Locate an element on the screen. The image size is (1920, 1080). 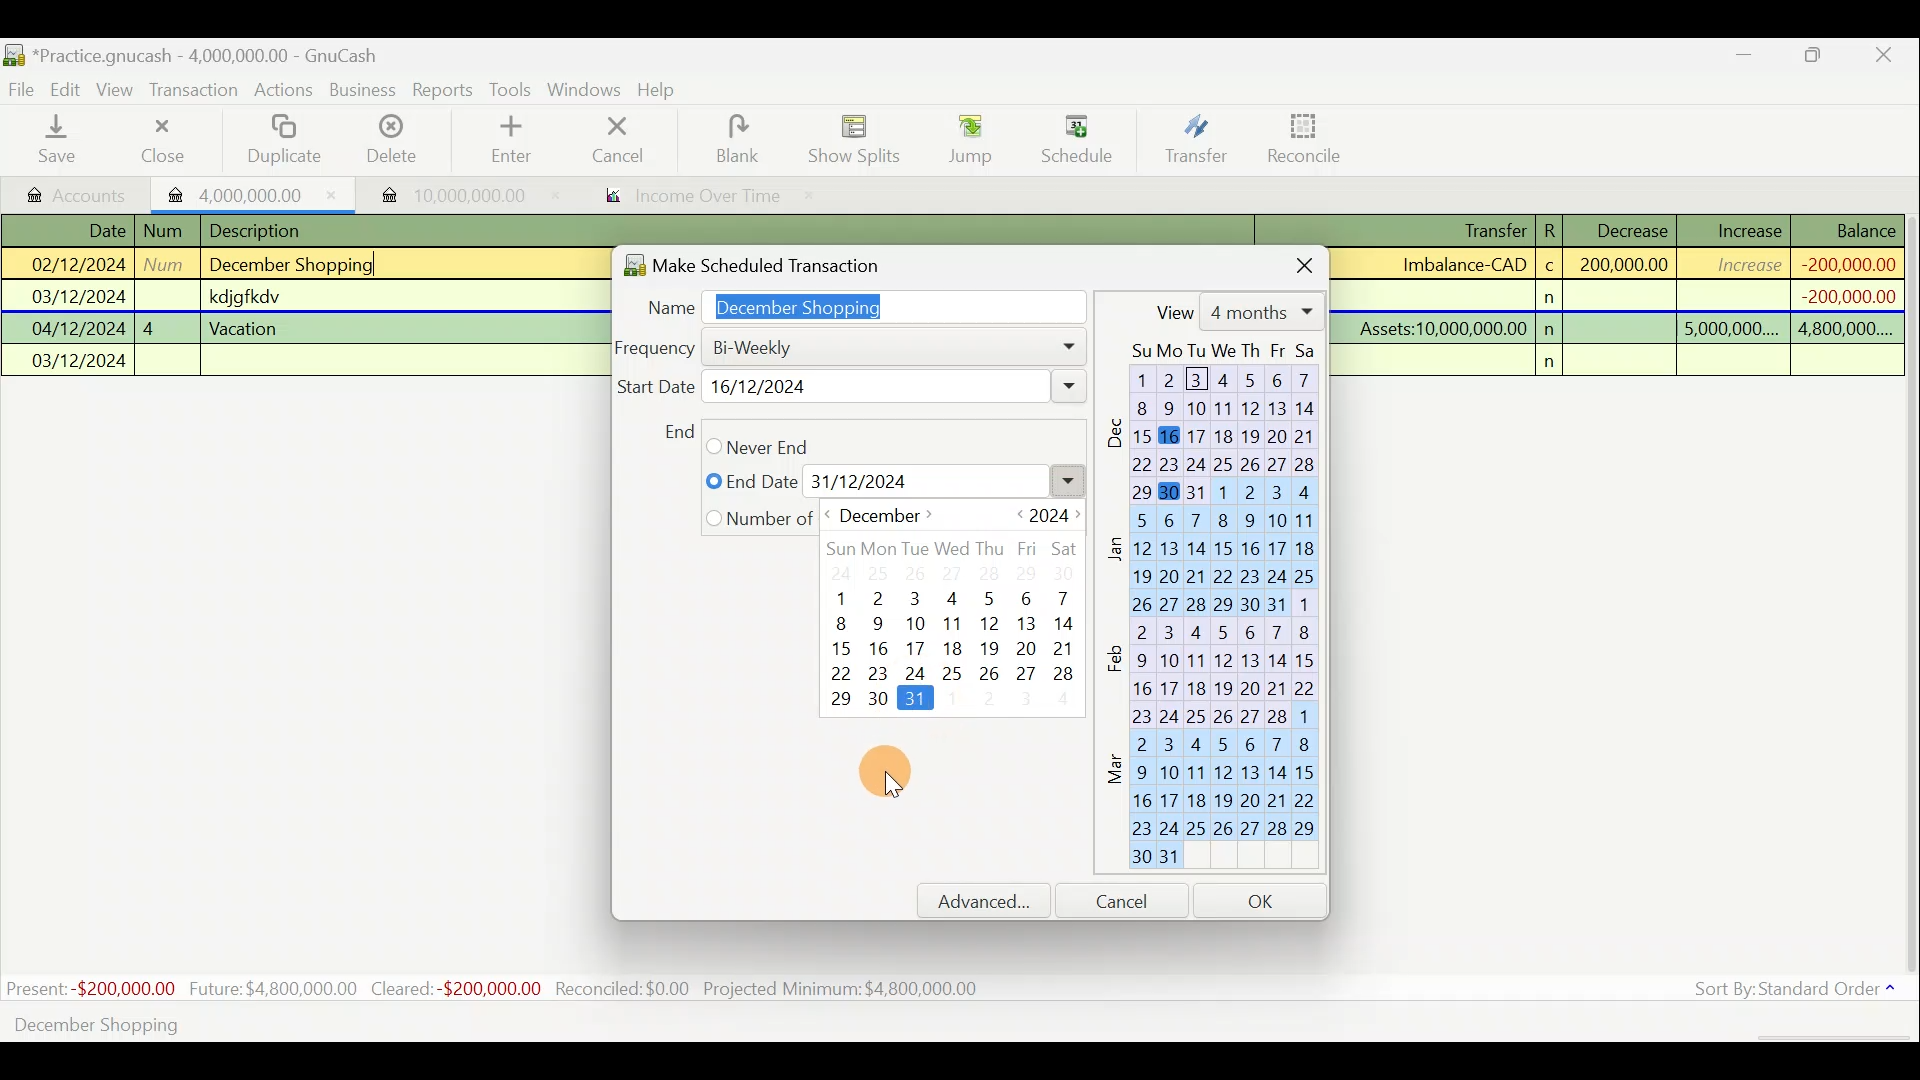
Delete is located at coordinates (389, 147).